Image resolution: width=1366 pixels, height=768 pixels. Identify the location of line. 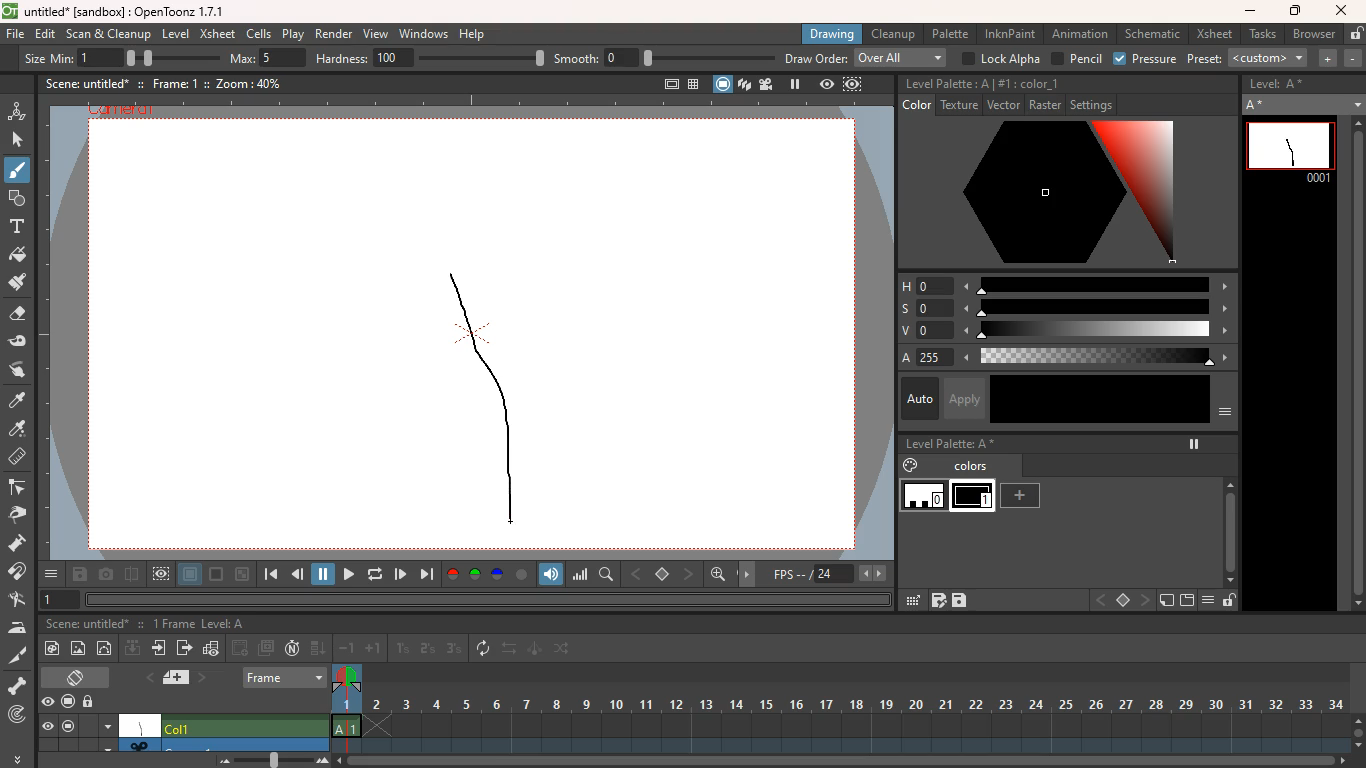
(483, 397).